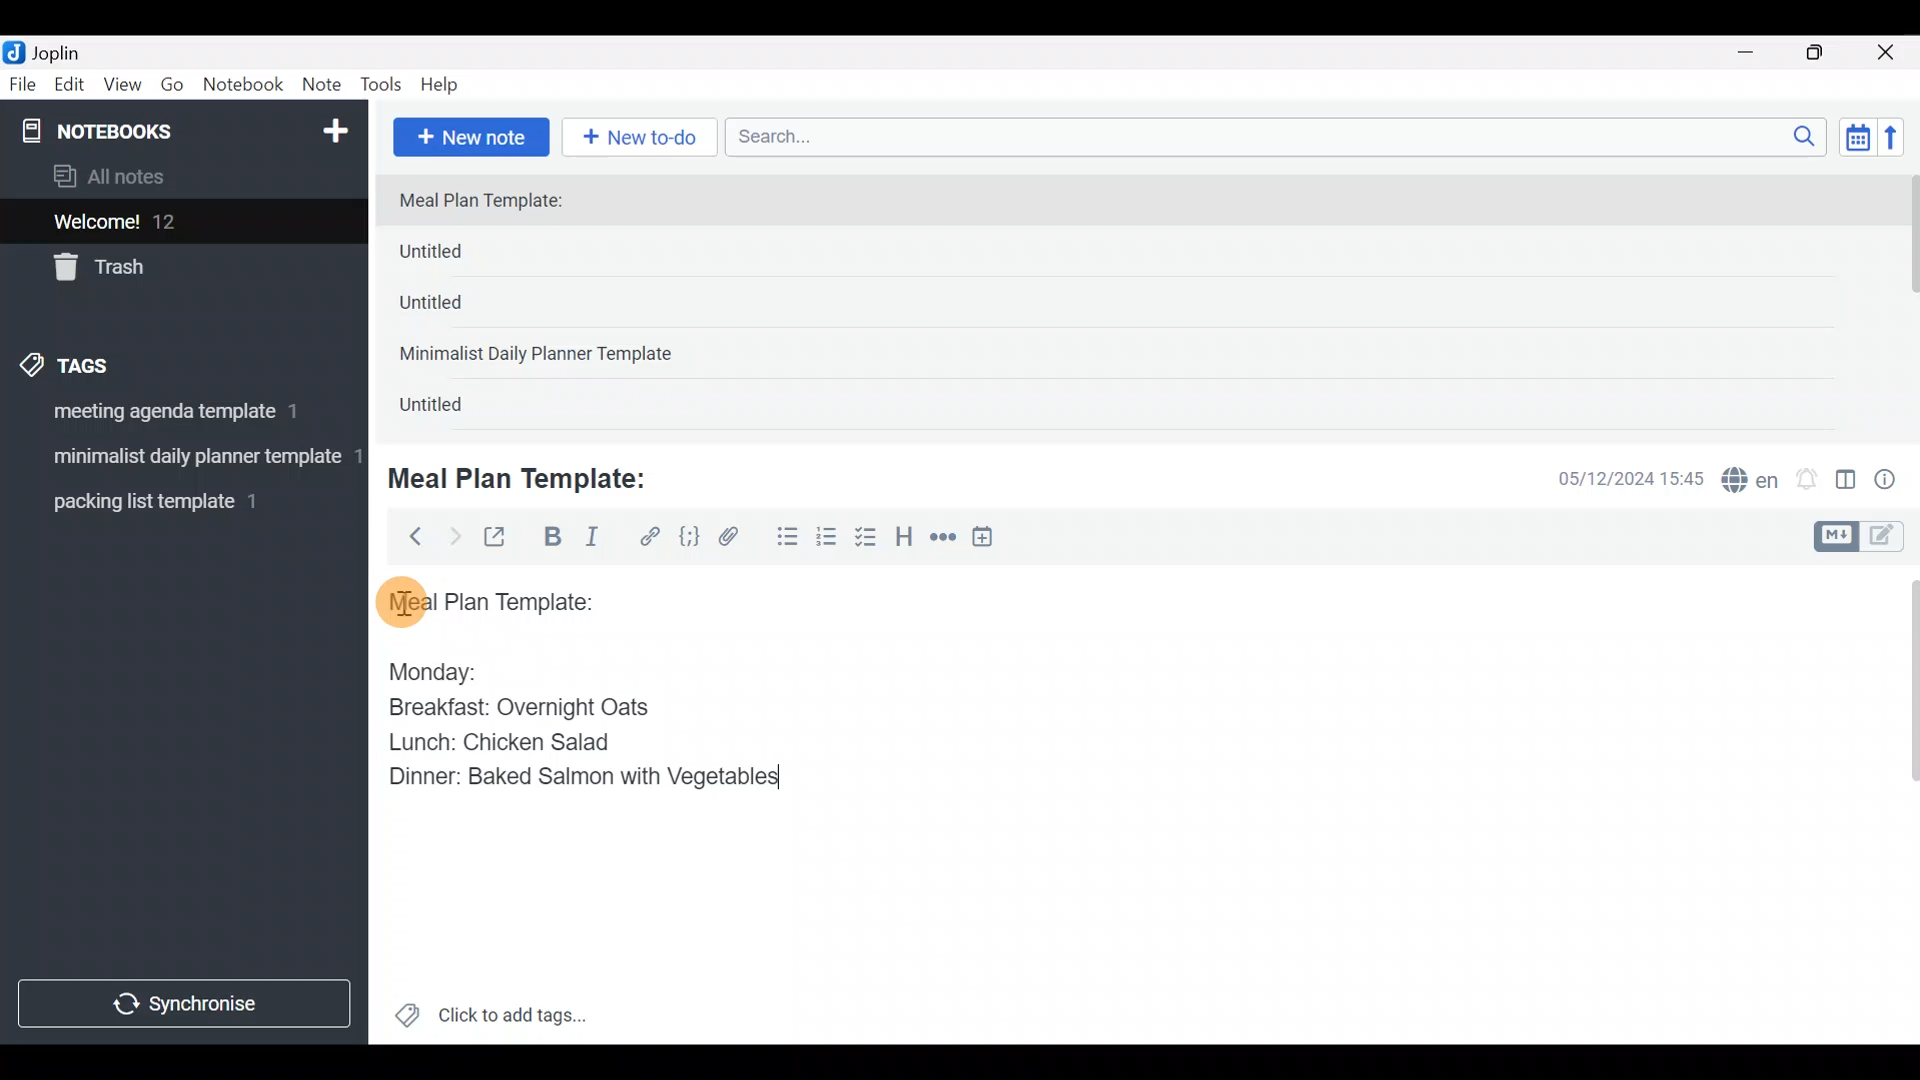  Describe the element at coordinates (1757, 50) in the screenshot. I see `Minimize` at that location.